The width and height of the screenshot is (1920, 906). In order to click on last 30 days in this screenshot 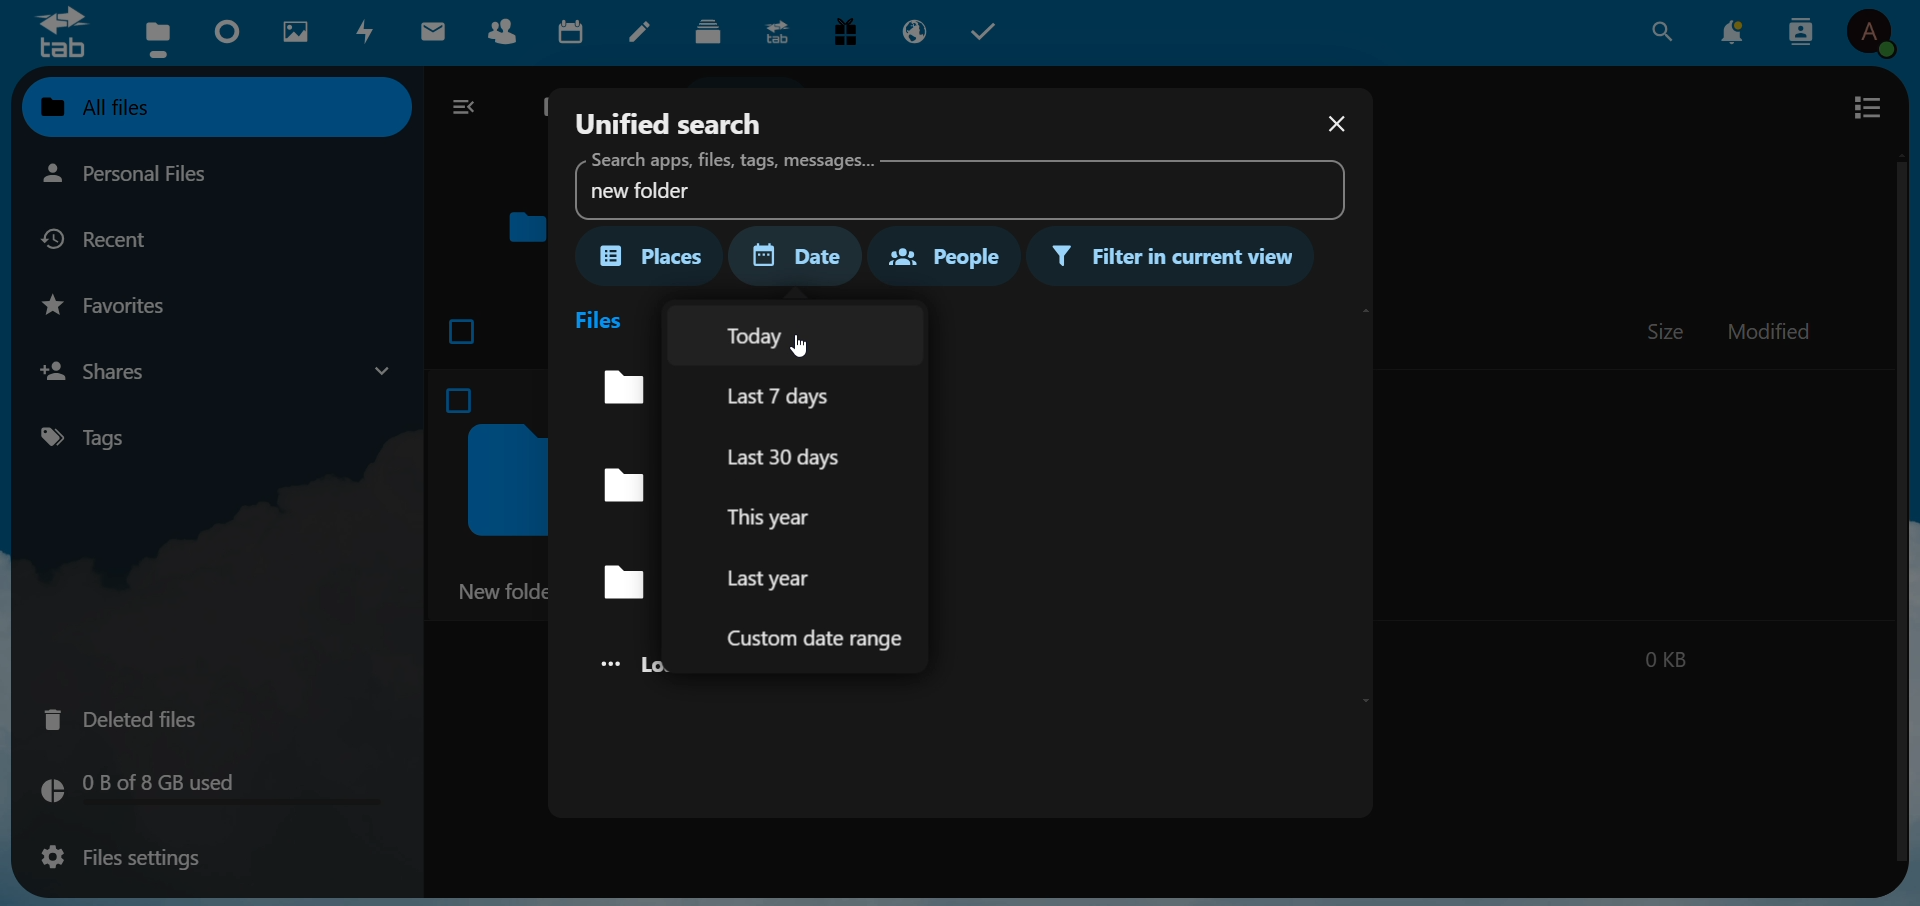, I will do `click(793, 454)`.